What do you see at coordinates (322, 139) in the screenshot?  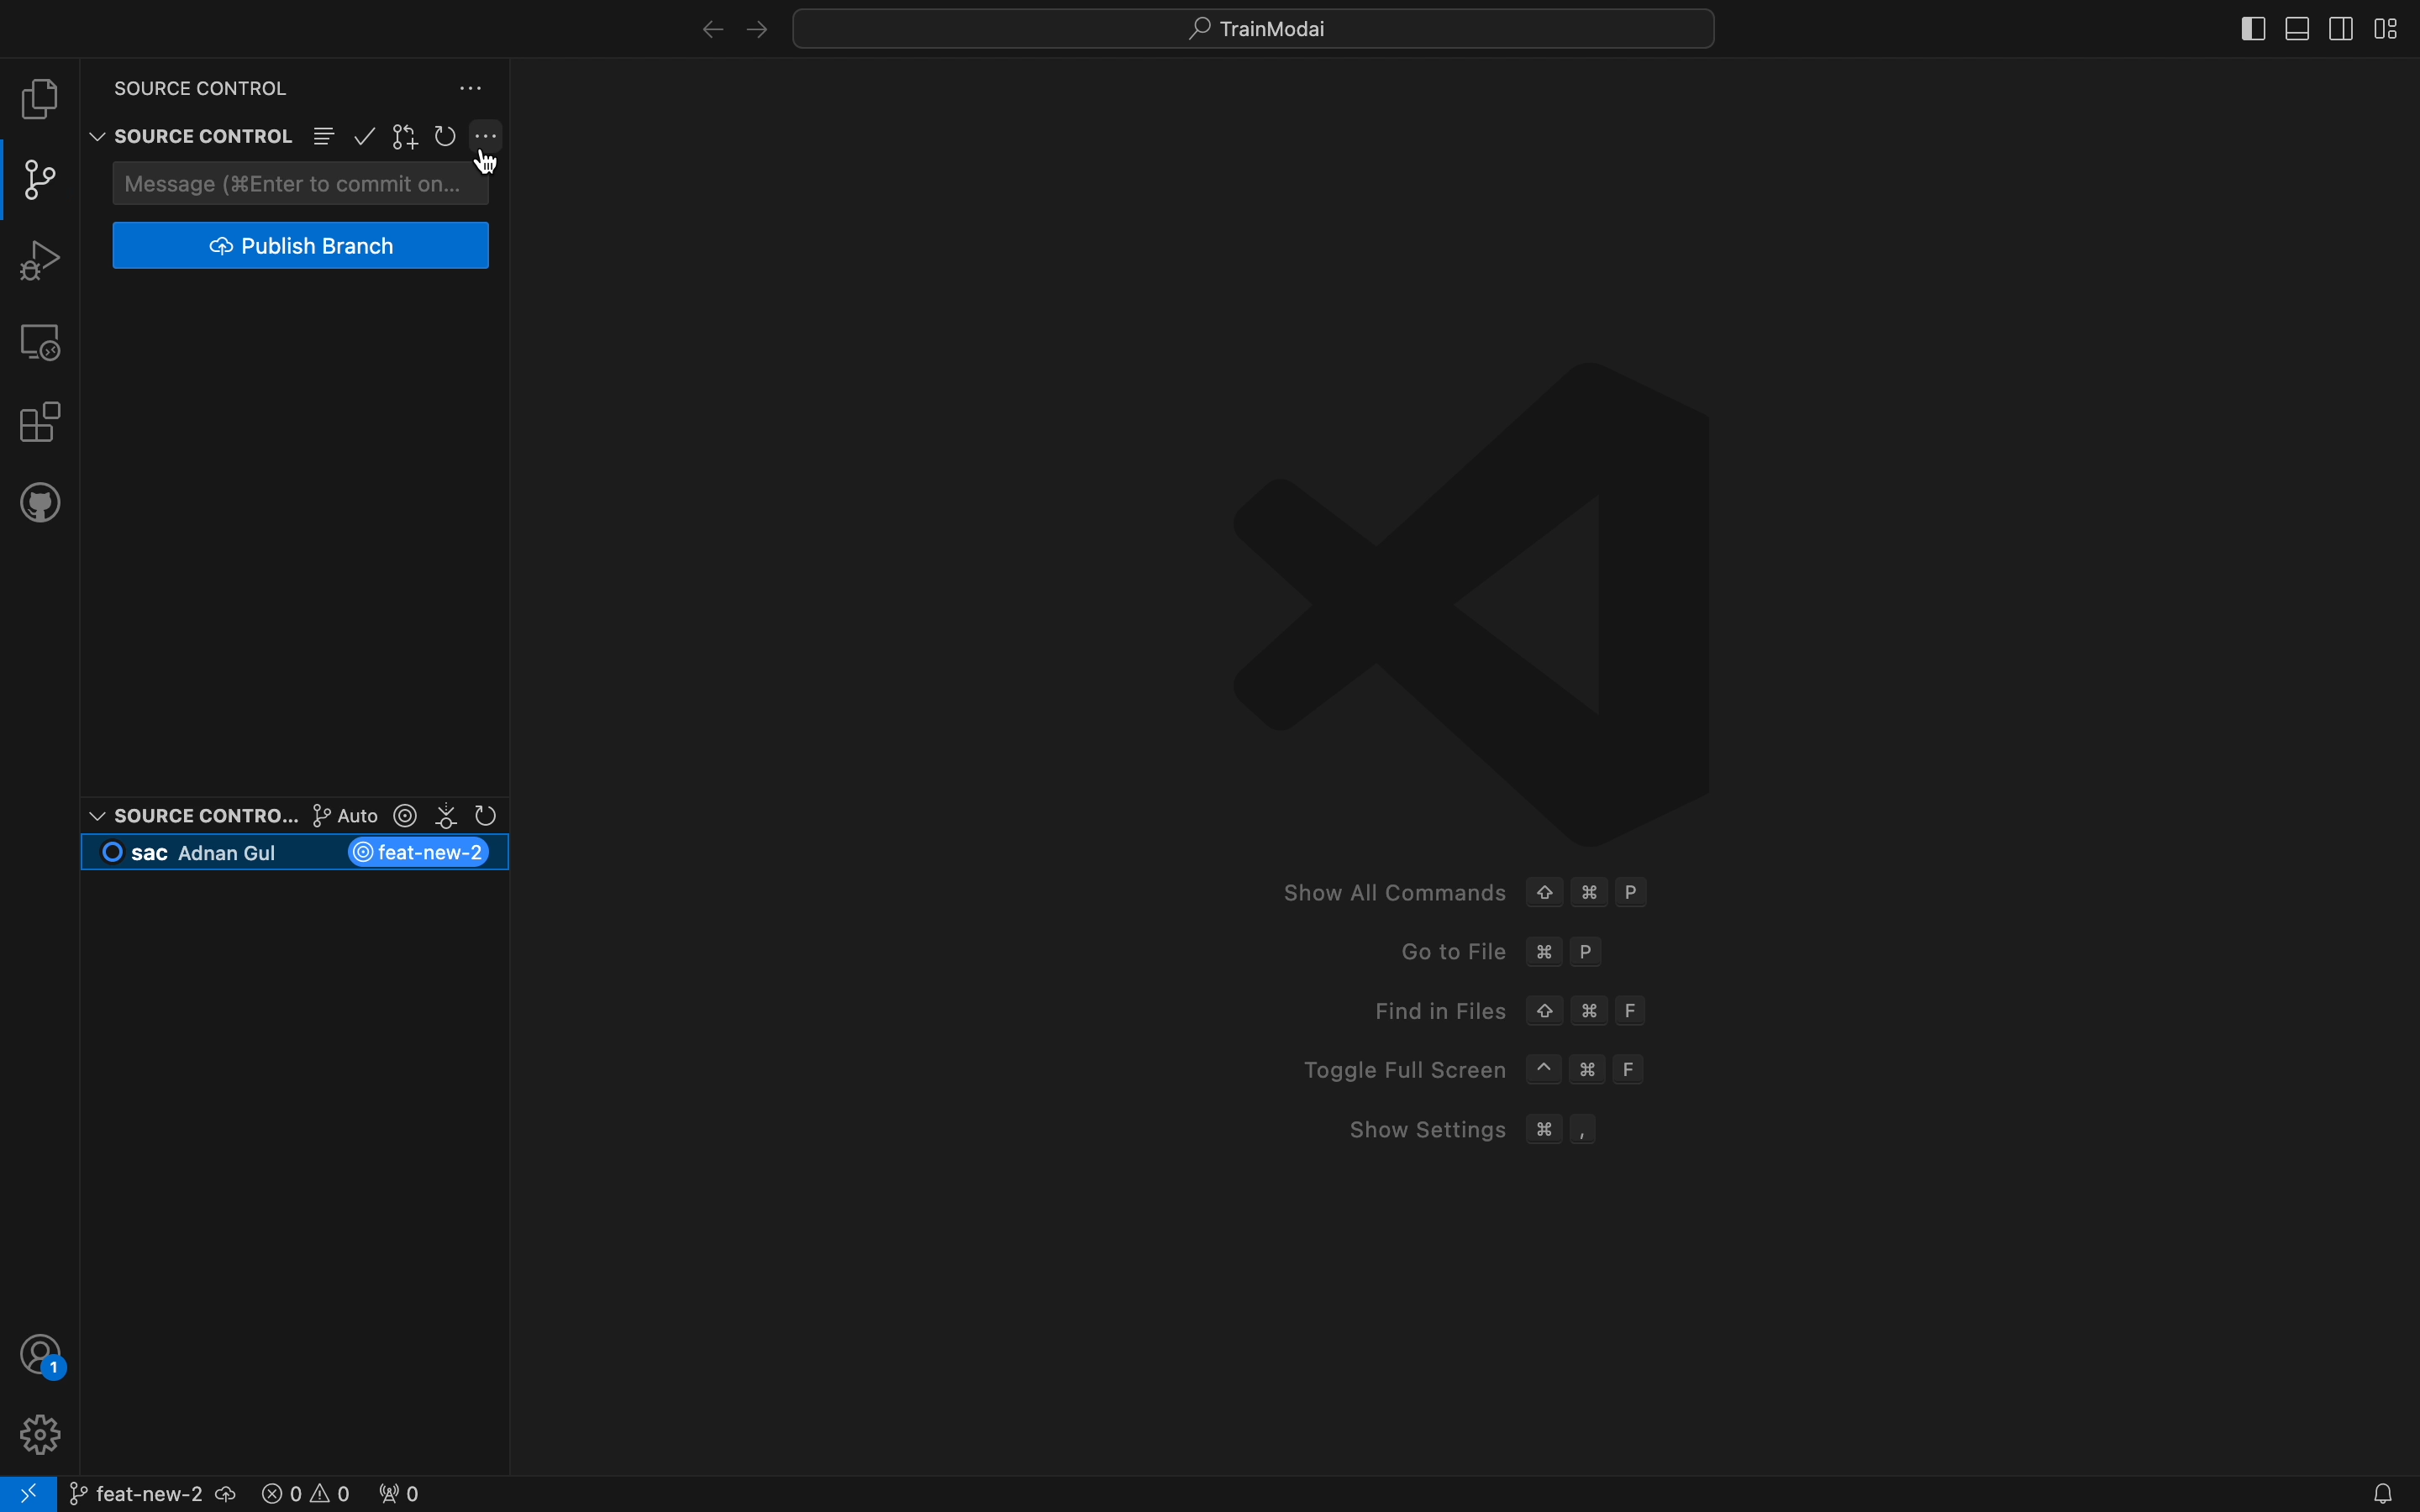 I see `` at bounding box center [322, 139].